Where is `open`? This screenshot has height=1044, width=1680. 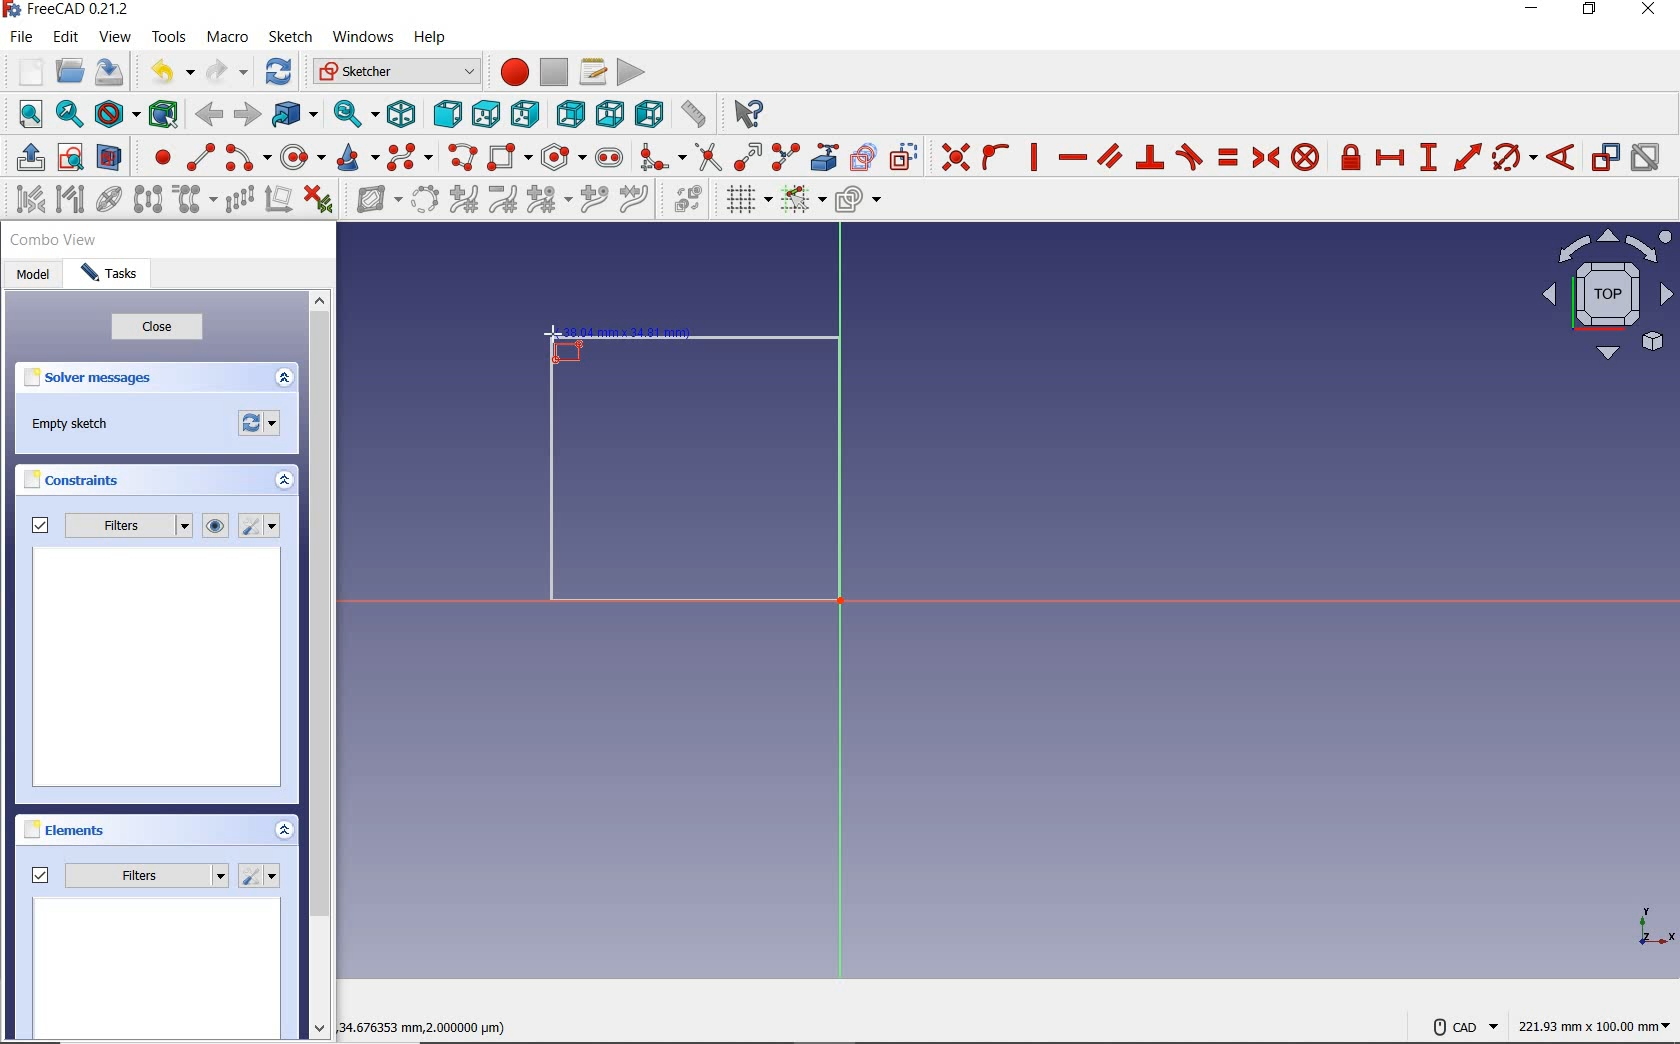 open is located at coordinates (69, 72).